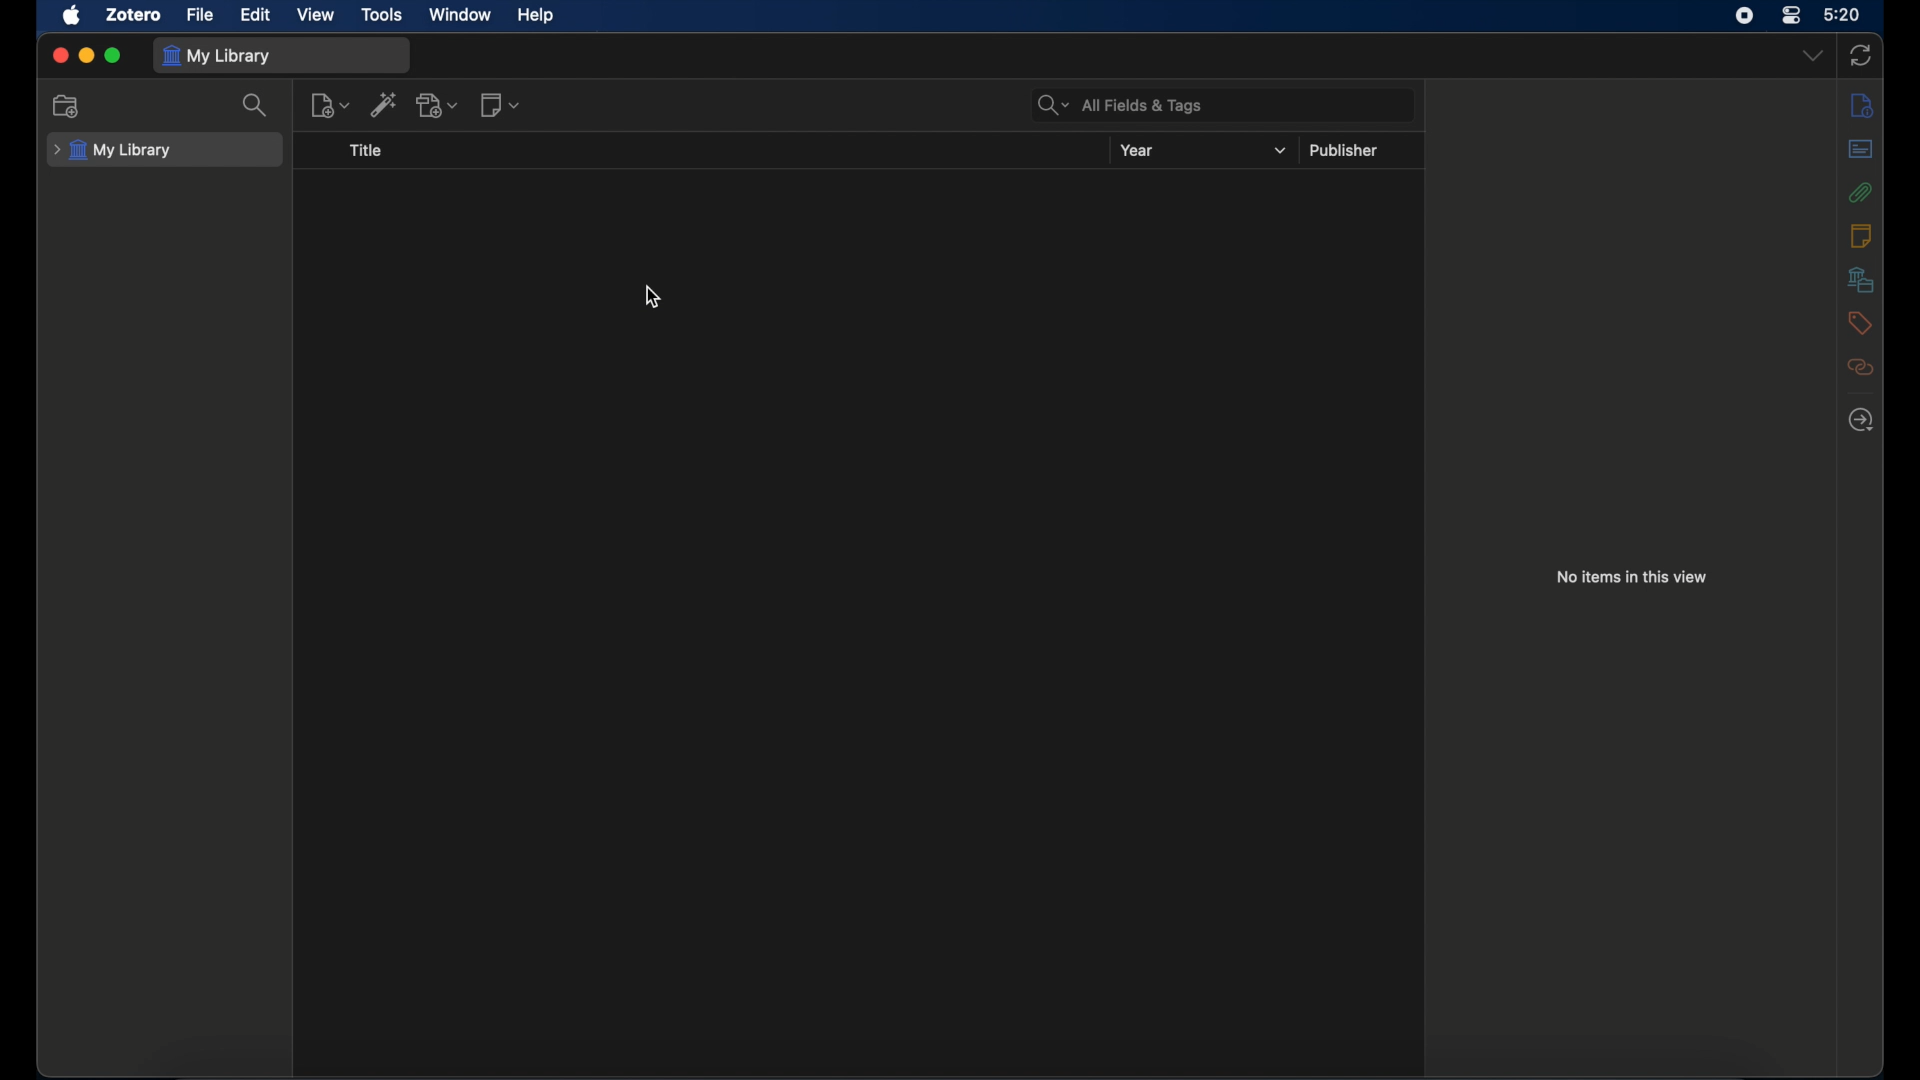 This screenshot has height=1080, width=1920. Describe the element at coordinates (1861, 420) in the screenshot. I see `locate` at that location.